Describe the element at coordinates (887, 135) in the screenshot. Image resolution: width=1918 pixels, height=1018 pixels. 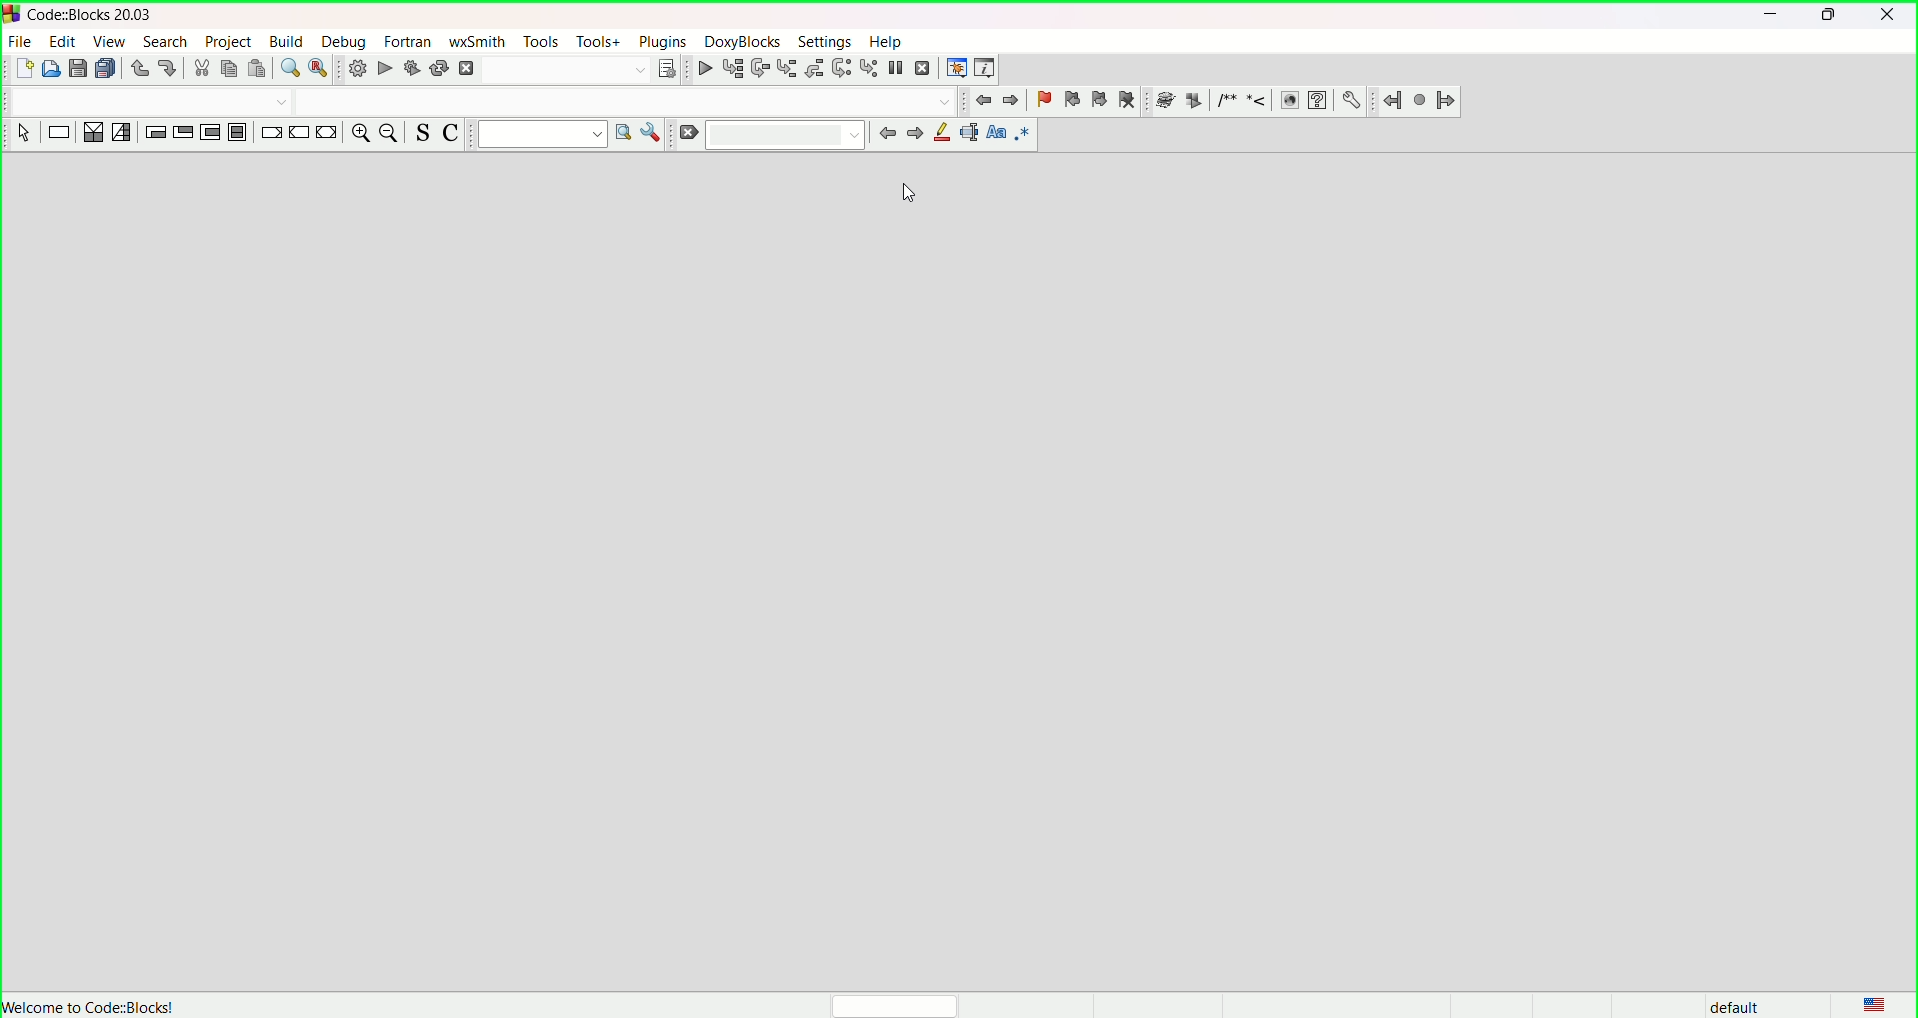
I see `prev` at that location.